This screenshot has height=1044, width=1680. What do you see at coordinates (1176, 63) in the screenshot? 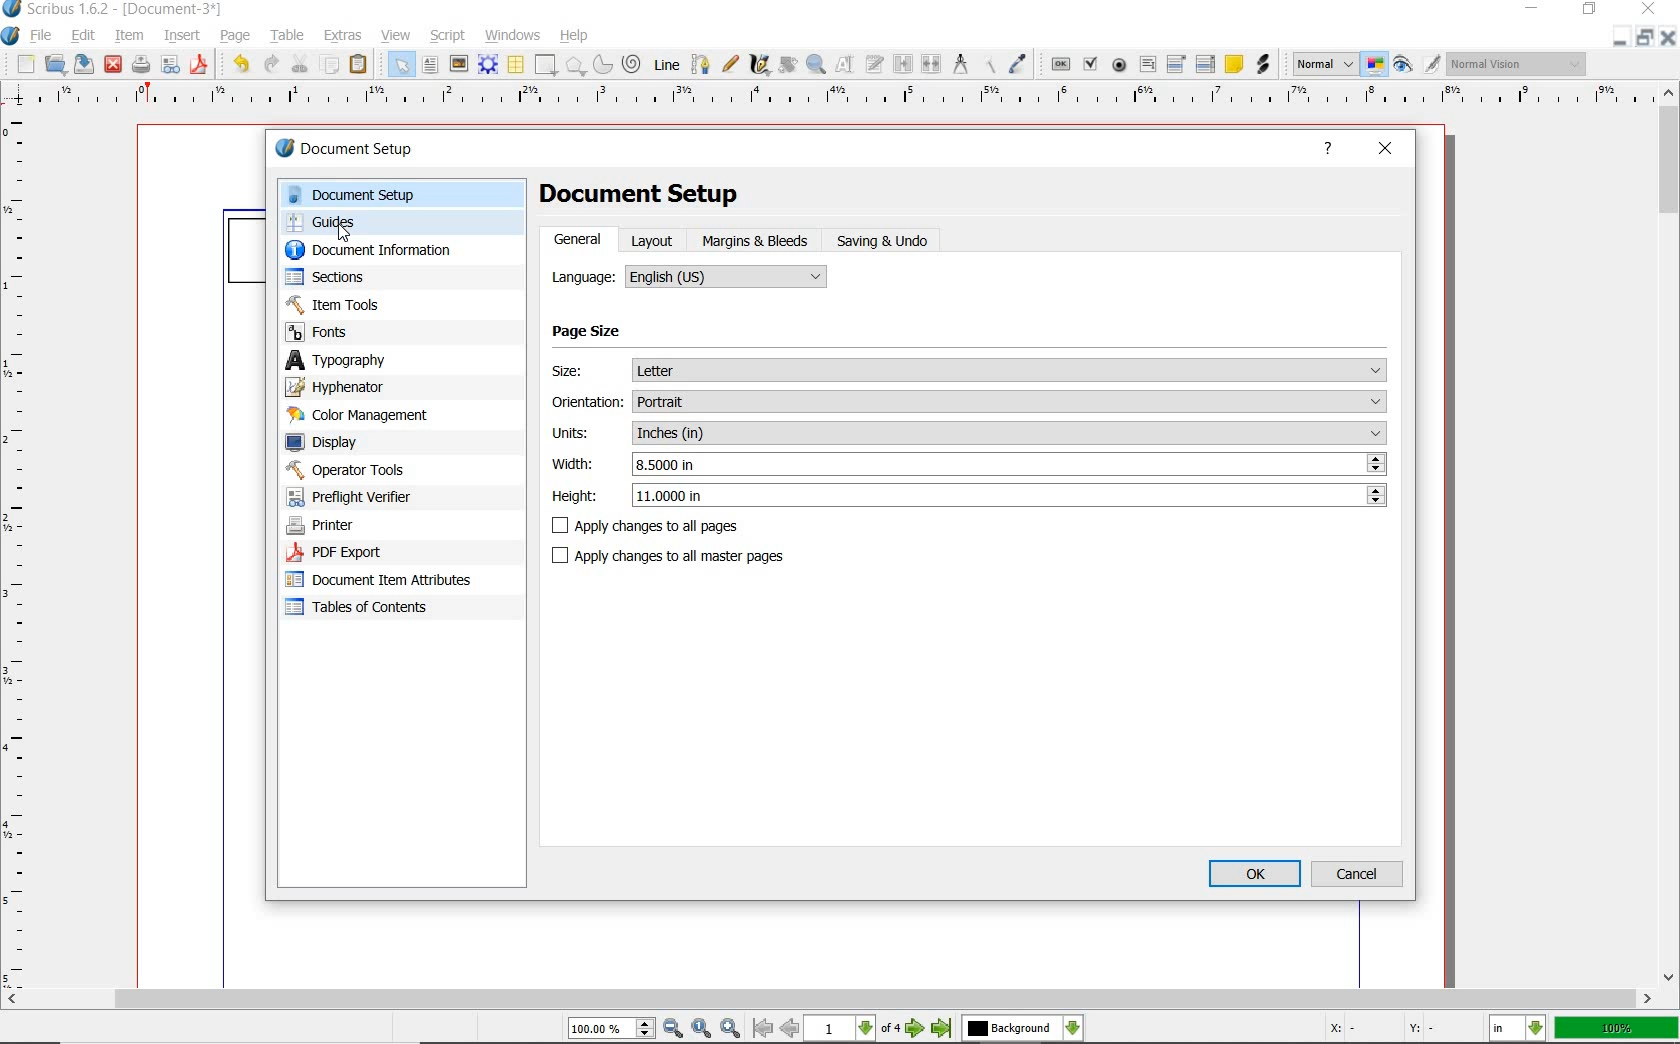
I see `pdf combo box` at bounding box center [1176, 63].